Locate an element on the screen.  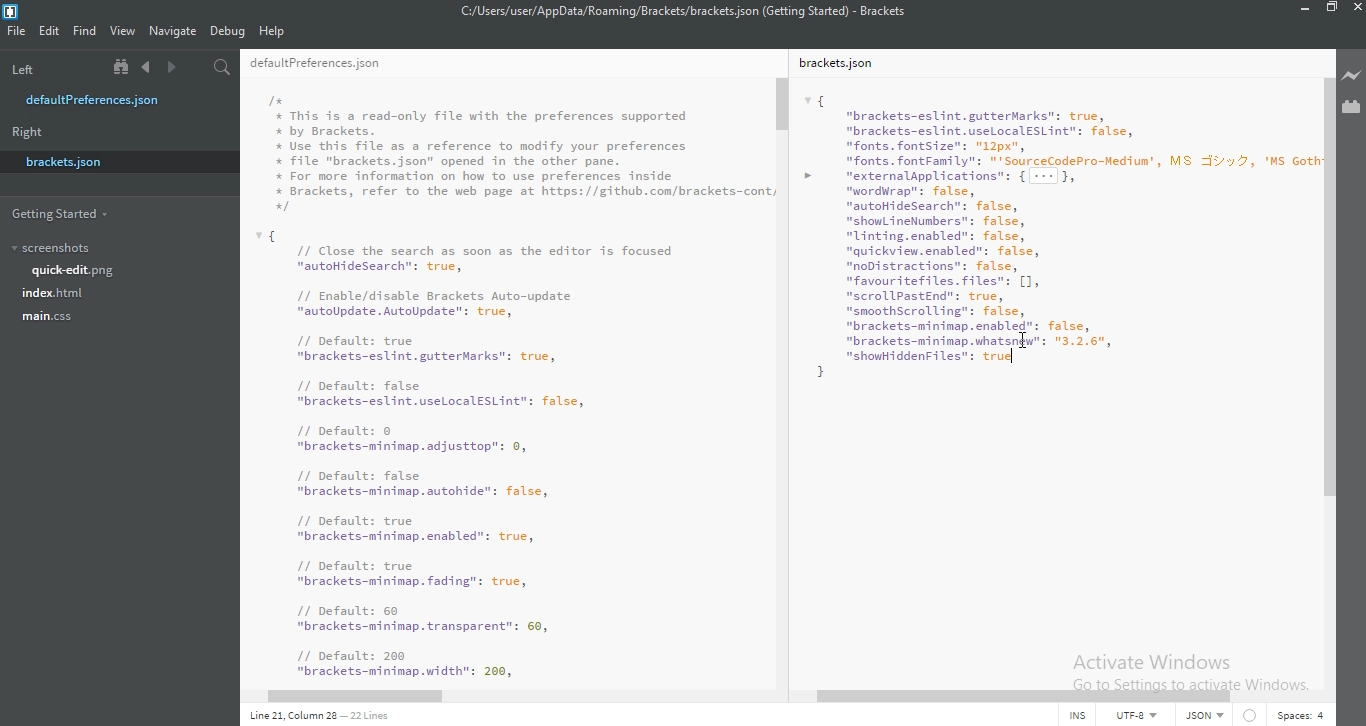
File is located at coordinates (18, 30).